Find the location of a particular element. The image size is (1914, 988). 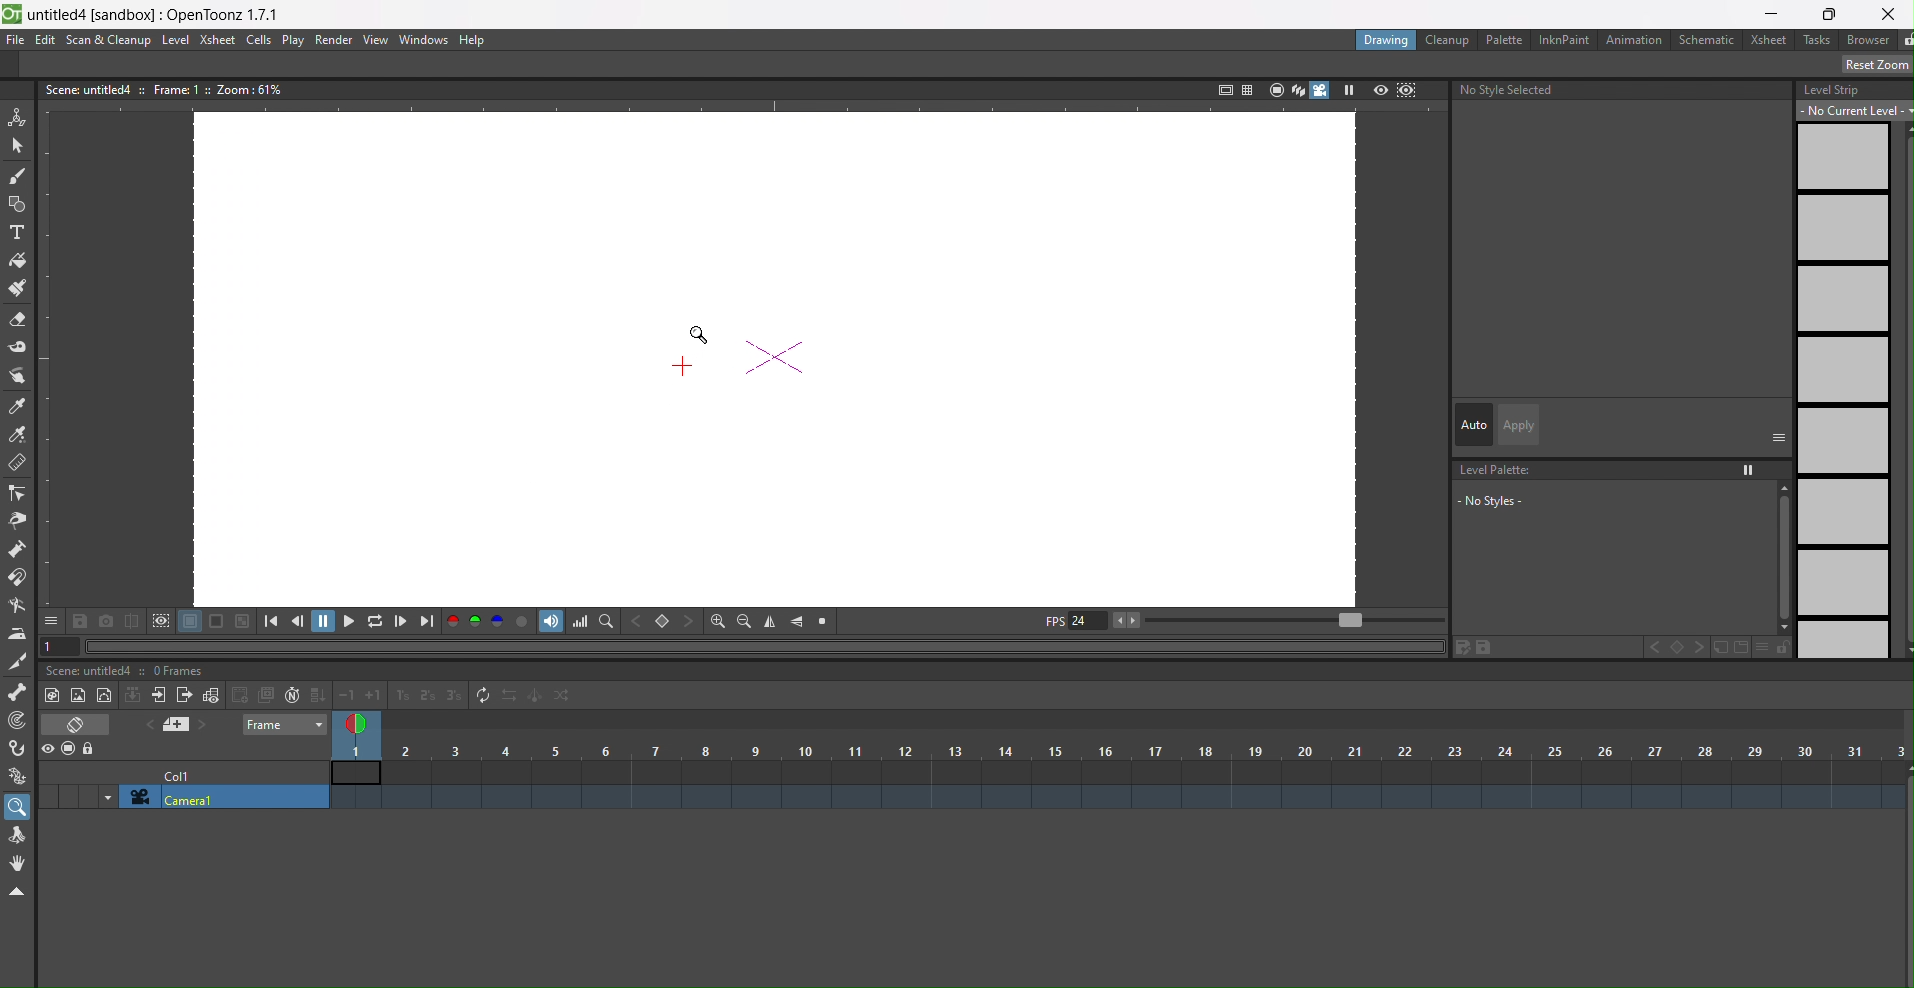

hook tool is located at coordinates (18, 748).